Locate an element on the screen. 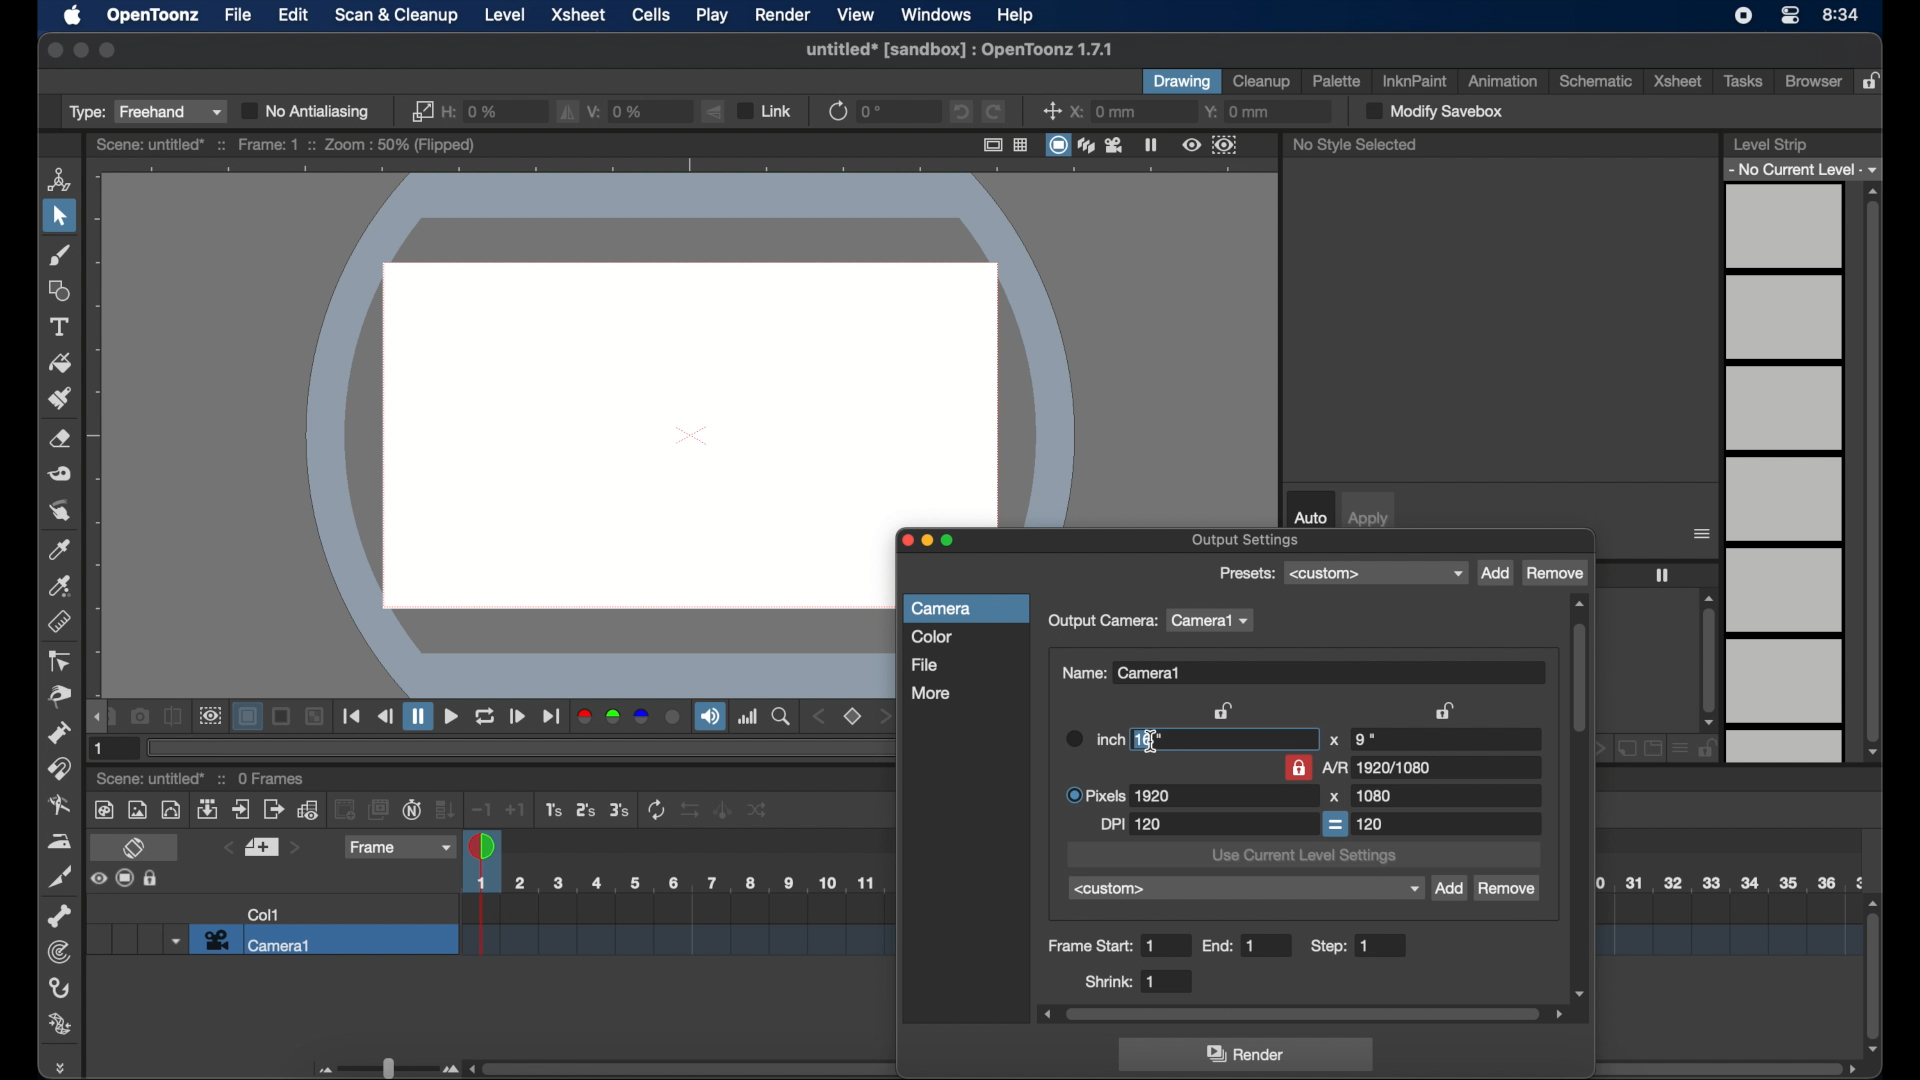  scene scale is located at coordinates (1730, 881).